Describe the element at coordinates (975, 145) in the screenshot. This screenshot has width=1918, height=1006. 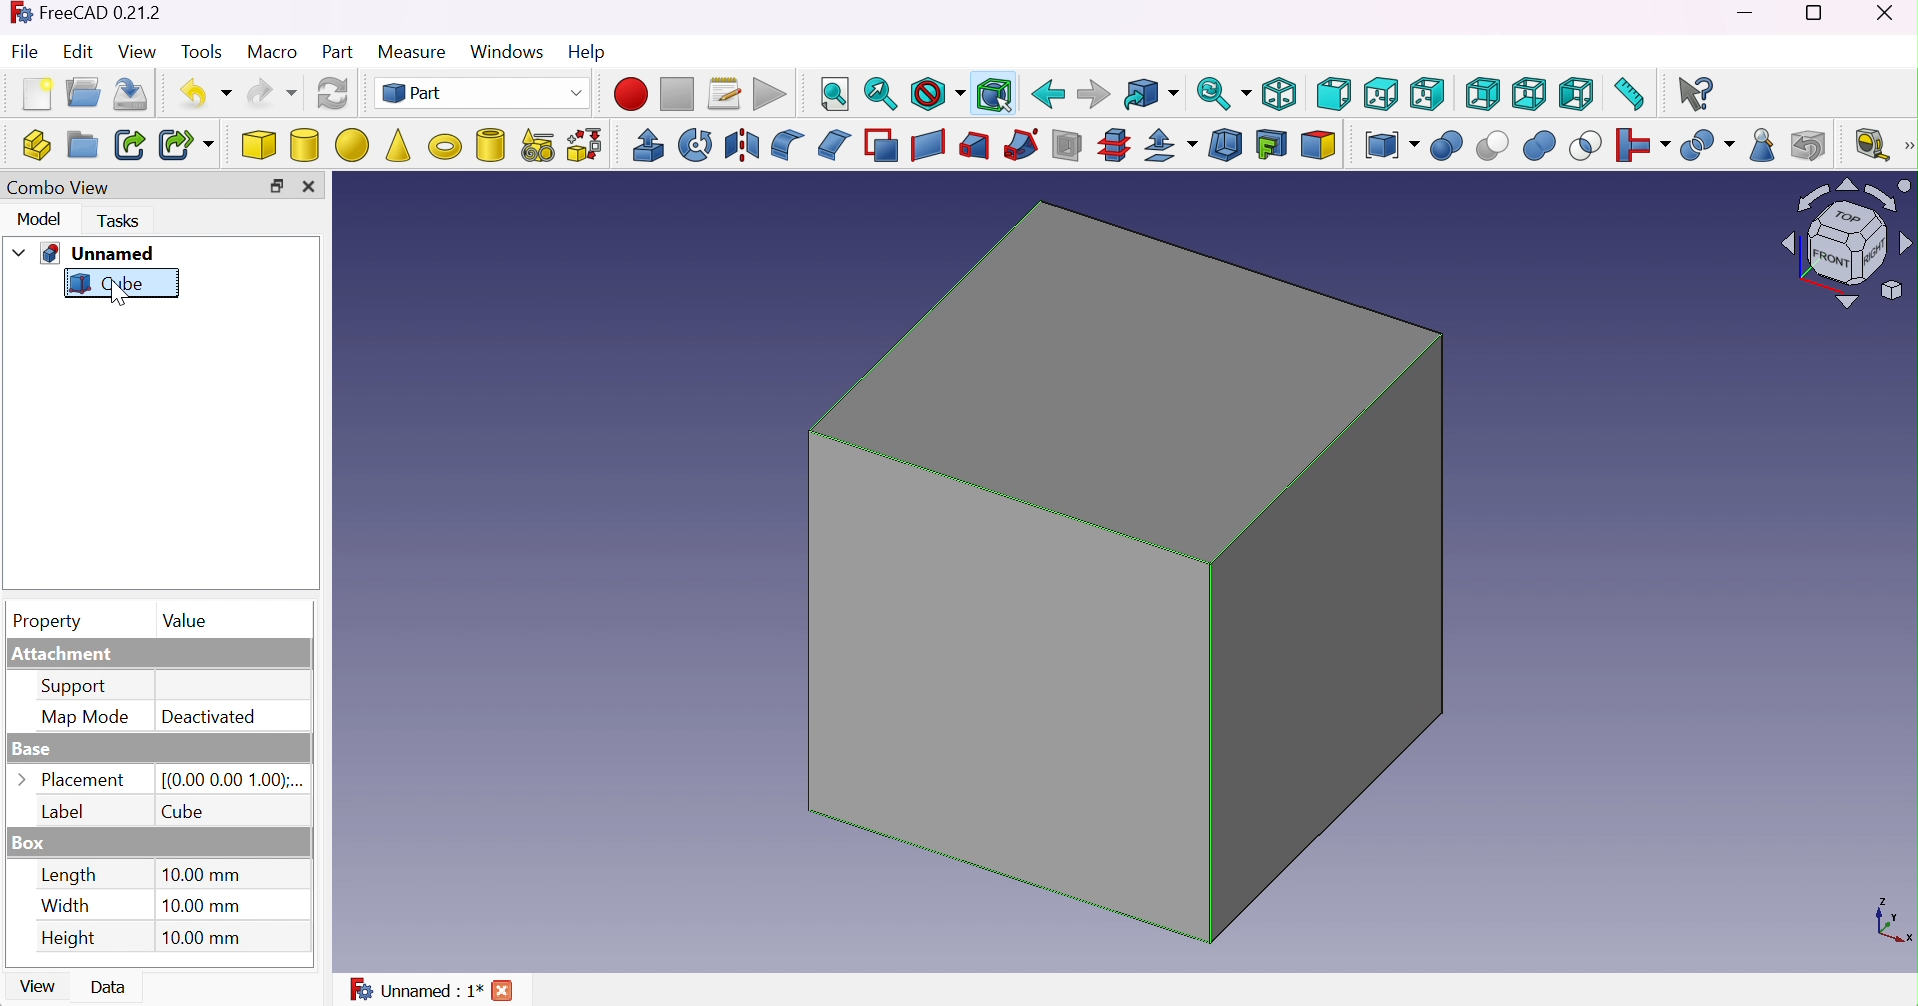
I see `Loft` at that location.